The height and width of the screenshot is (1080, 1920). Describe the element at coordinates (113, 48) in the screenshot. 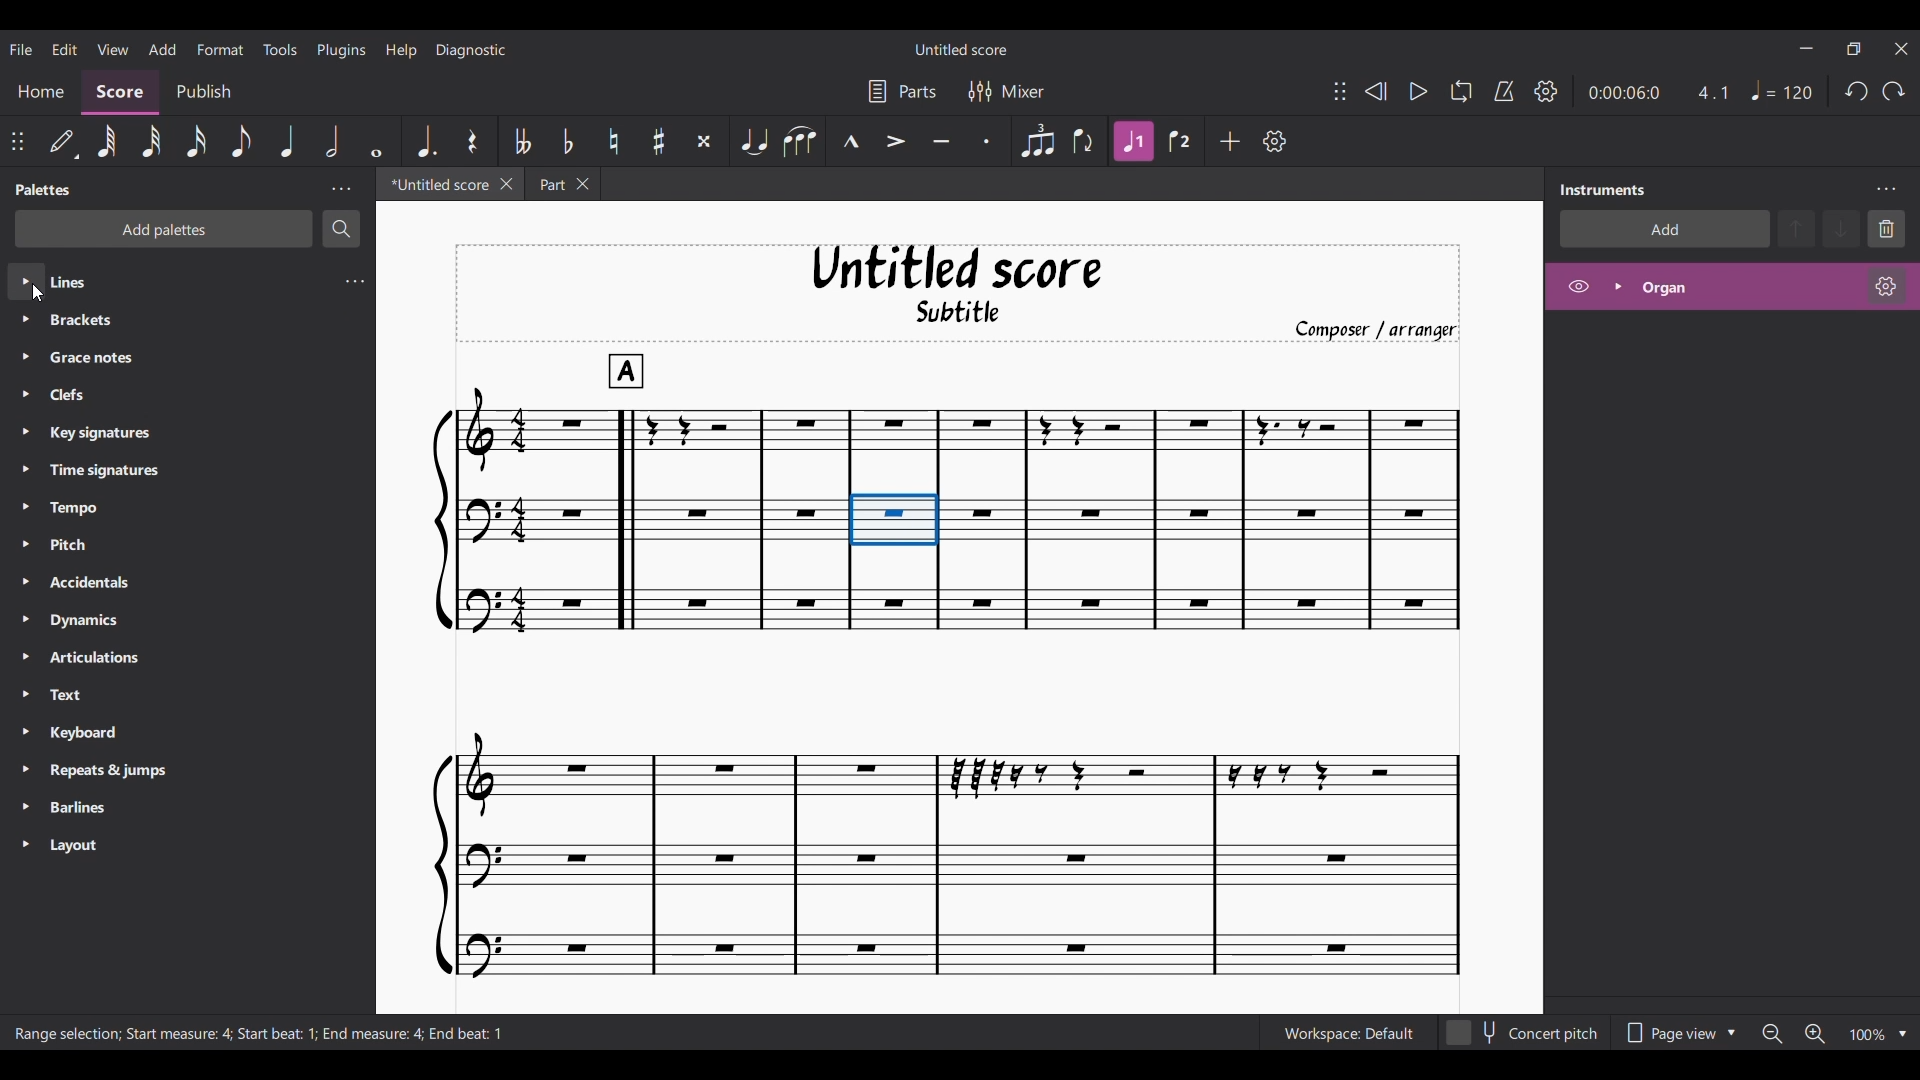

I see `View menu` at that location.